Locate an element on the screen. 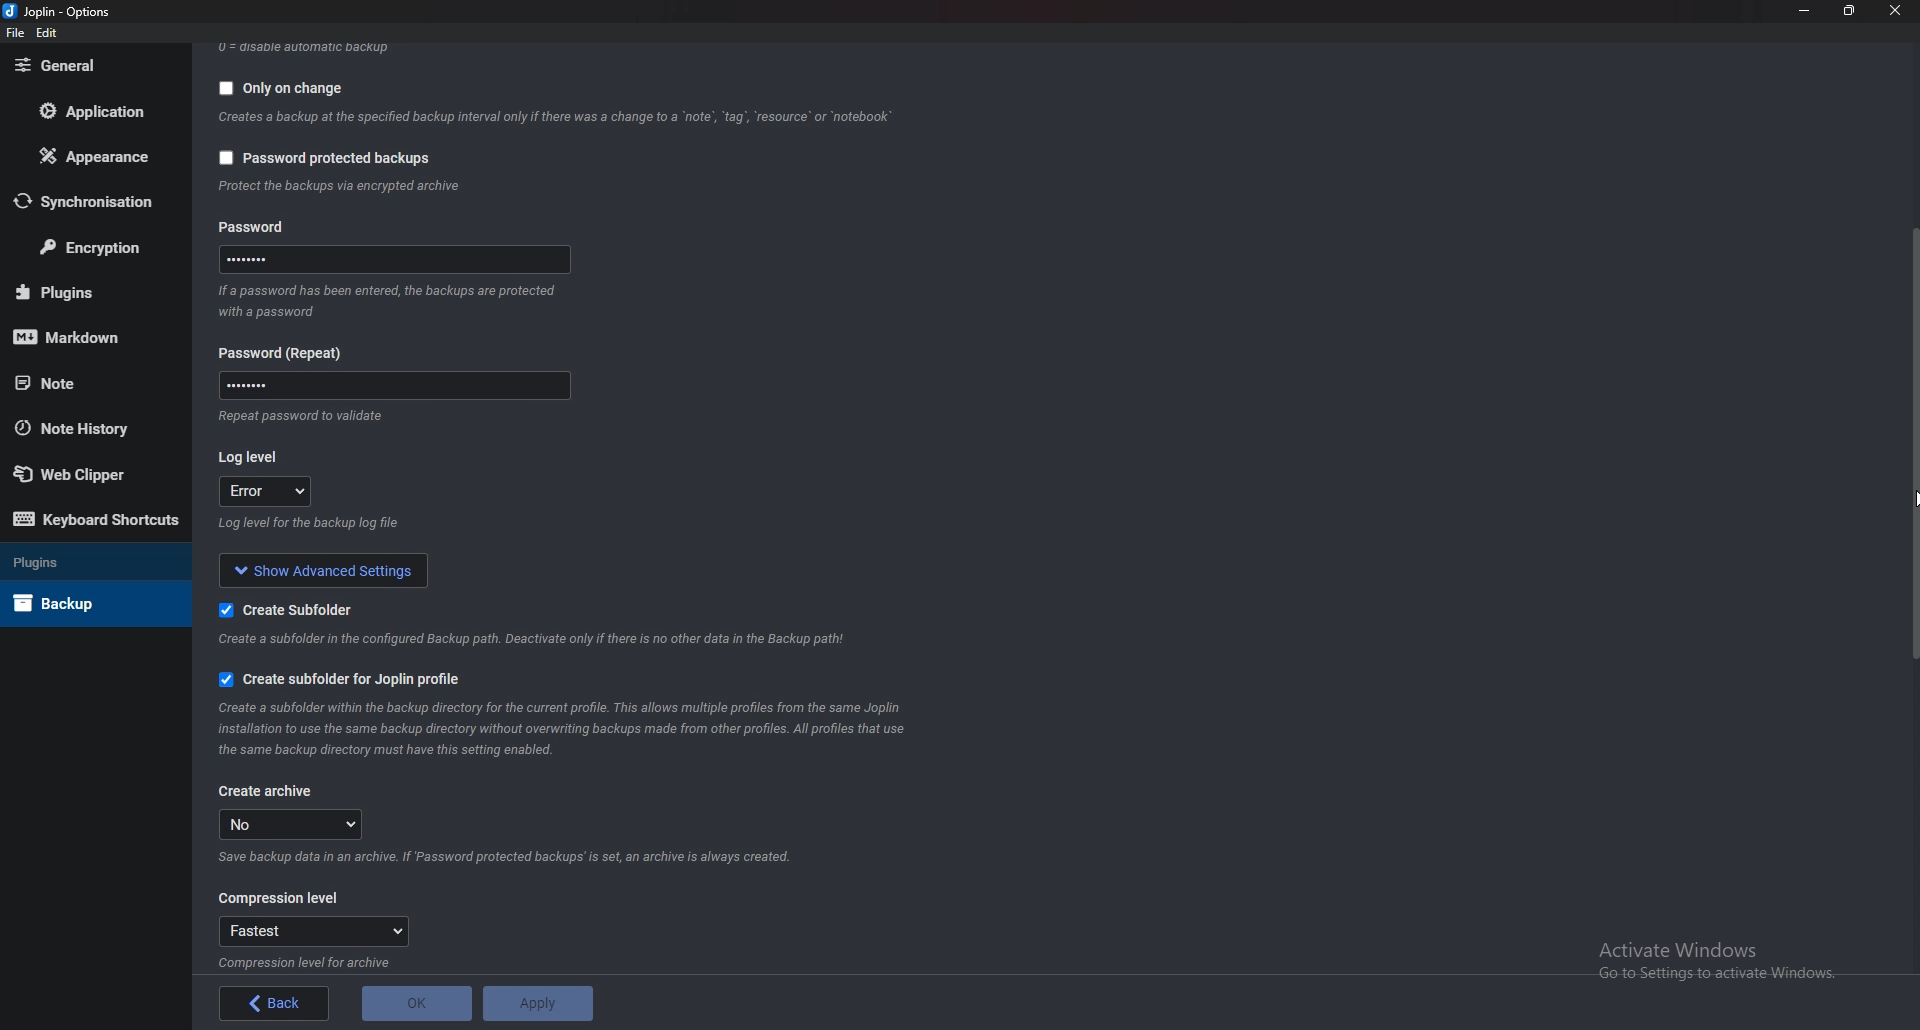  Plugins is located at coordinates (86, 292).